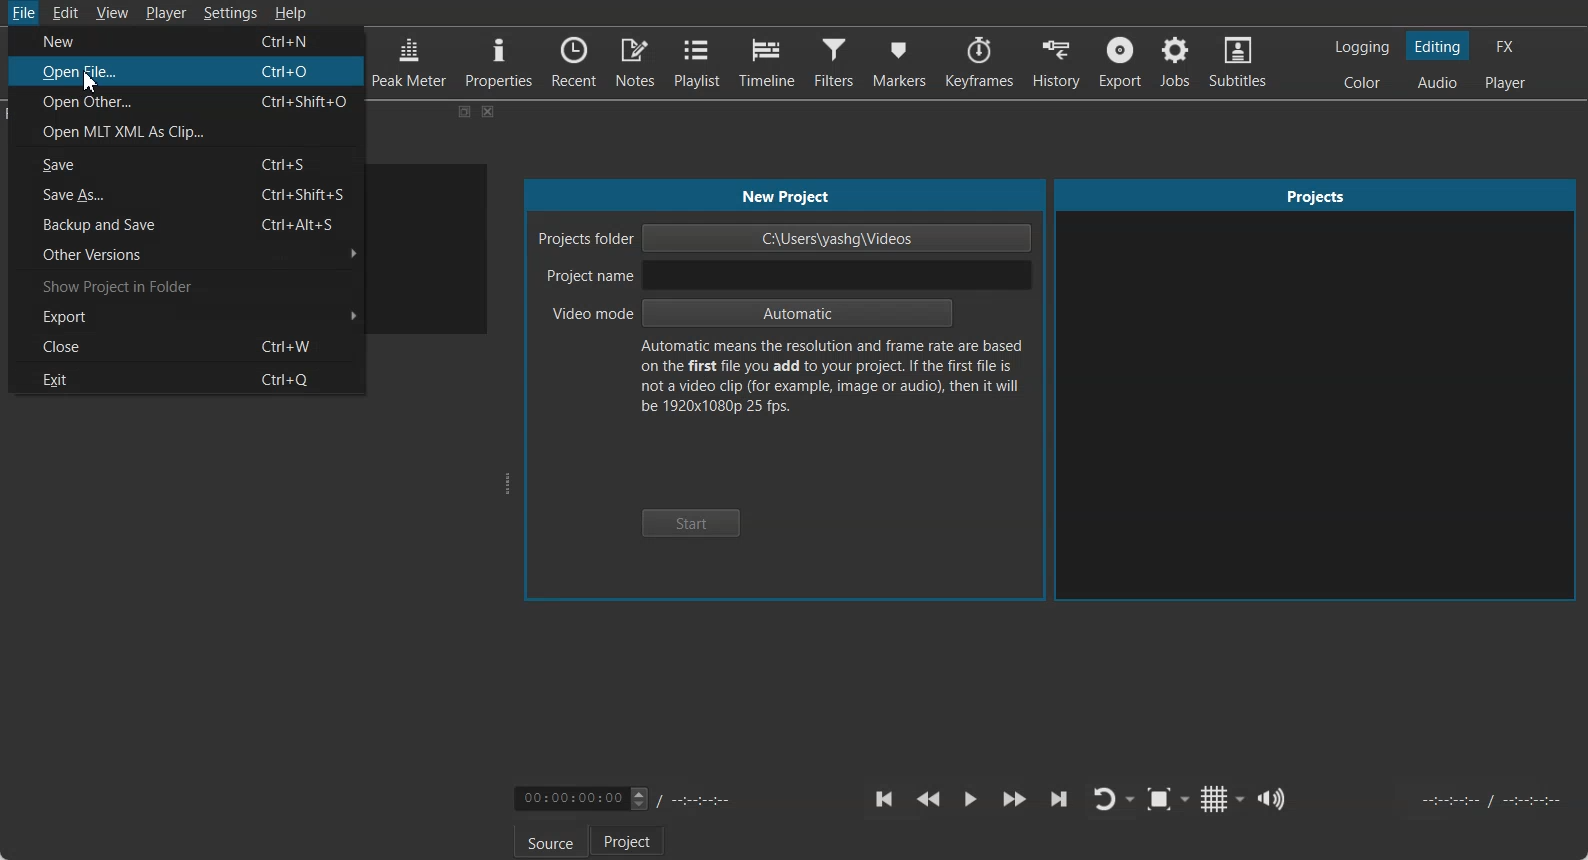 The image size is (1588, 860). I want to click on Ctrl+Shift+S, so click(307, 194).